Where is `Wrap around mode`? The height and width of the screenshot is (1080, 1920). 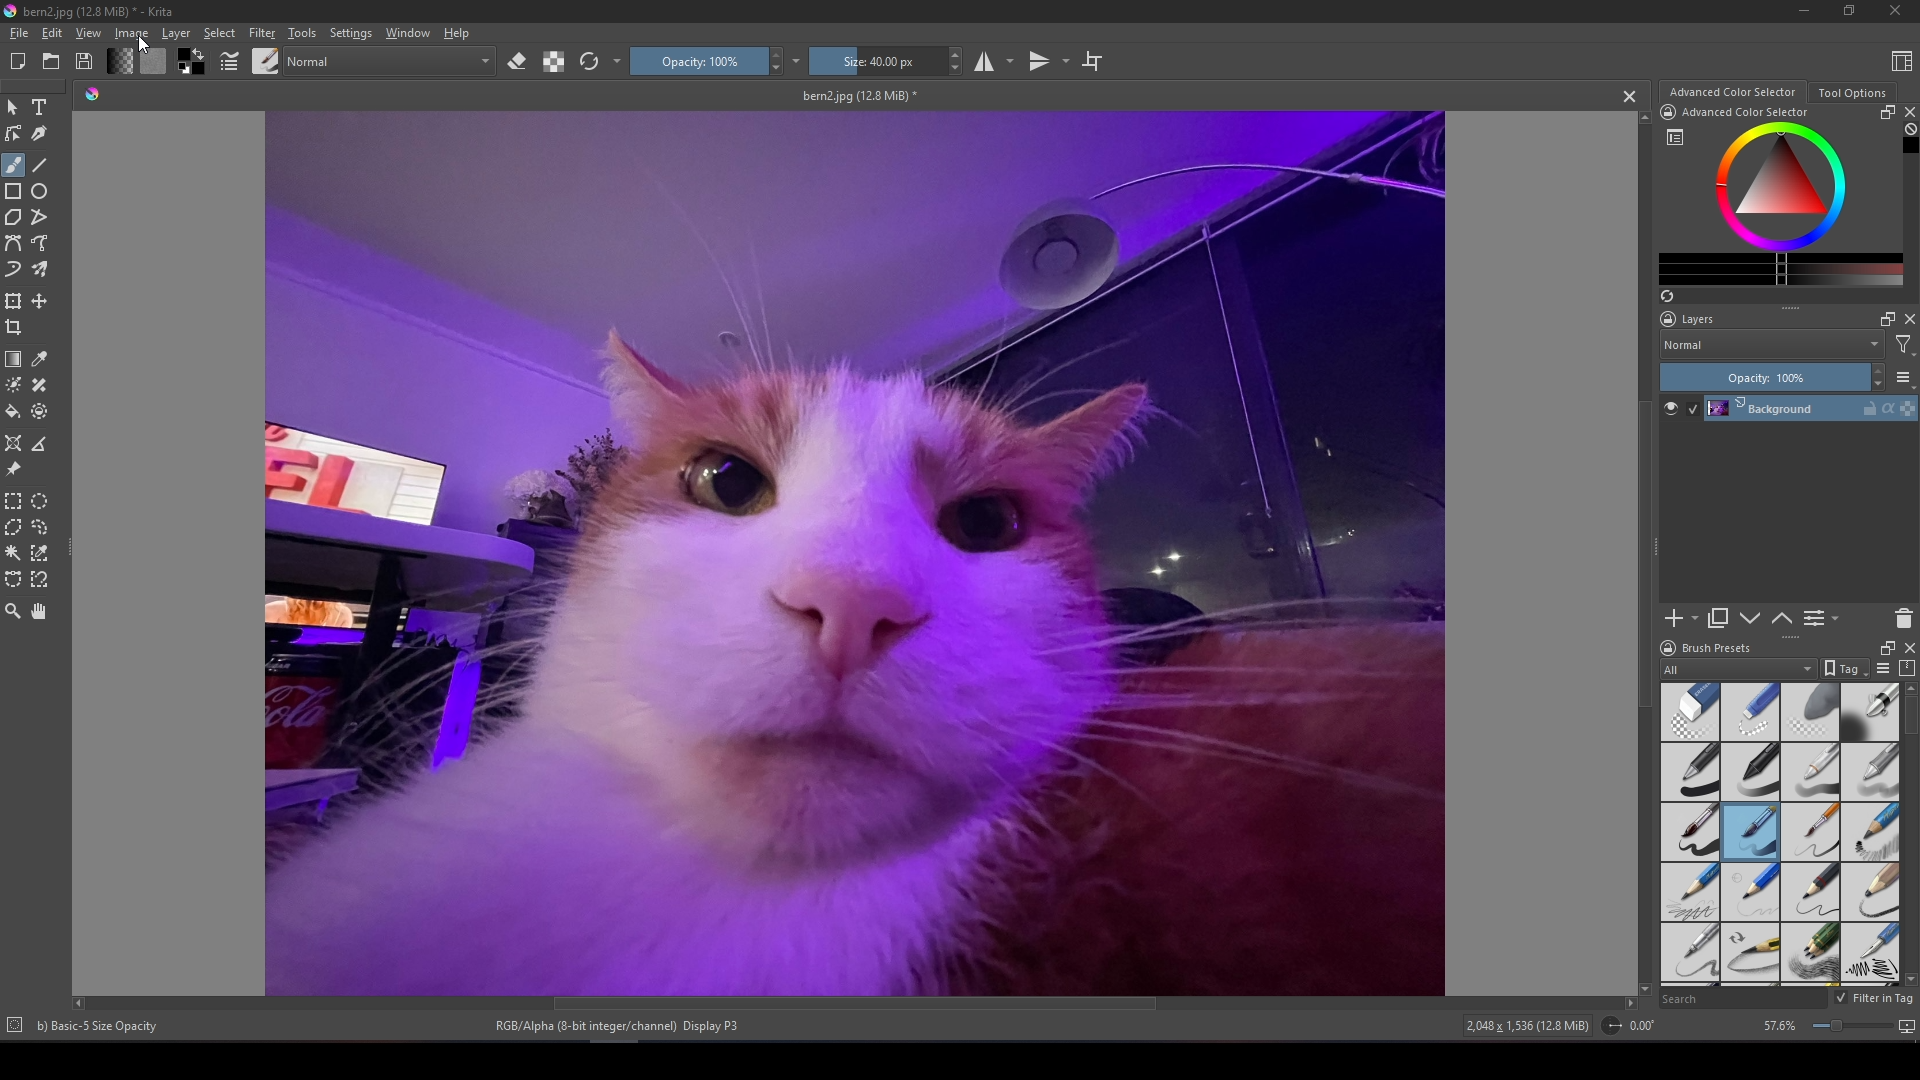 Wrap around mode is located at coordinates (1093, 62).